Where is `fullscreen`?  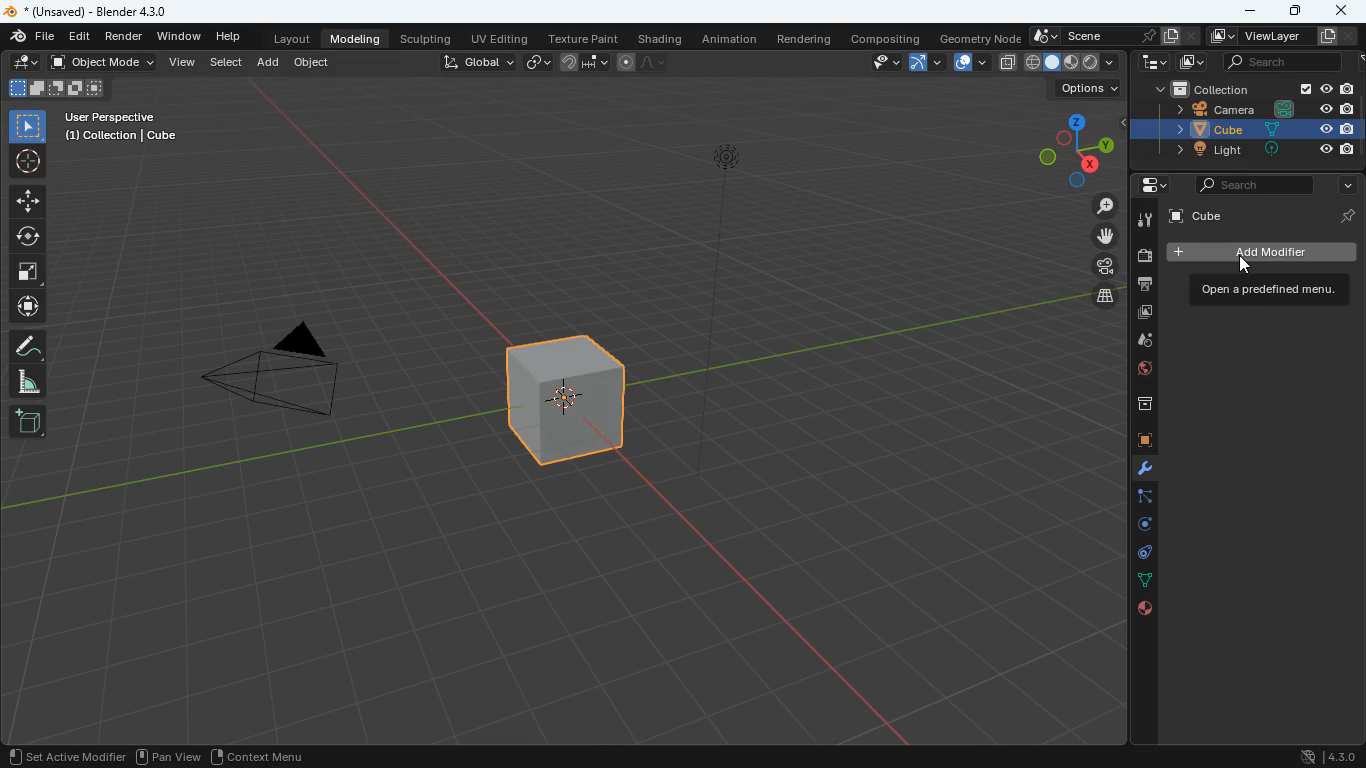
fullscreen is located at coordinates (32, 273).